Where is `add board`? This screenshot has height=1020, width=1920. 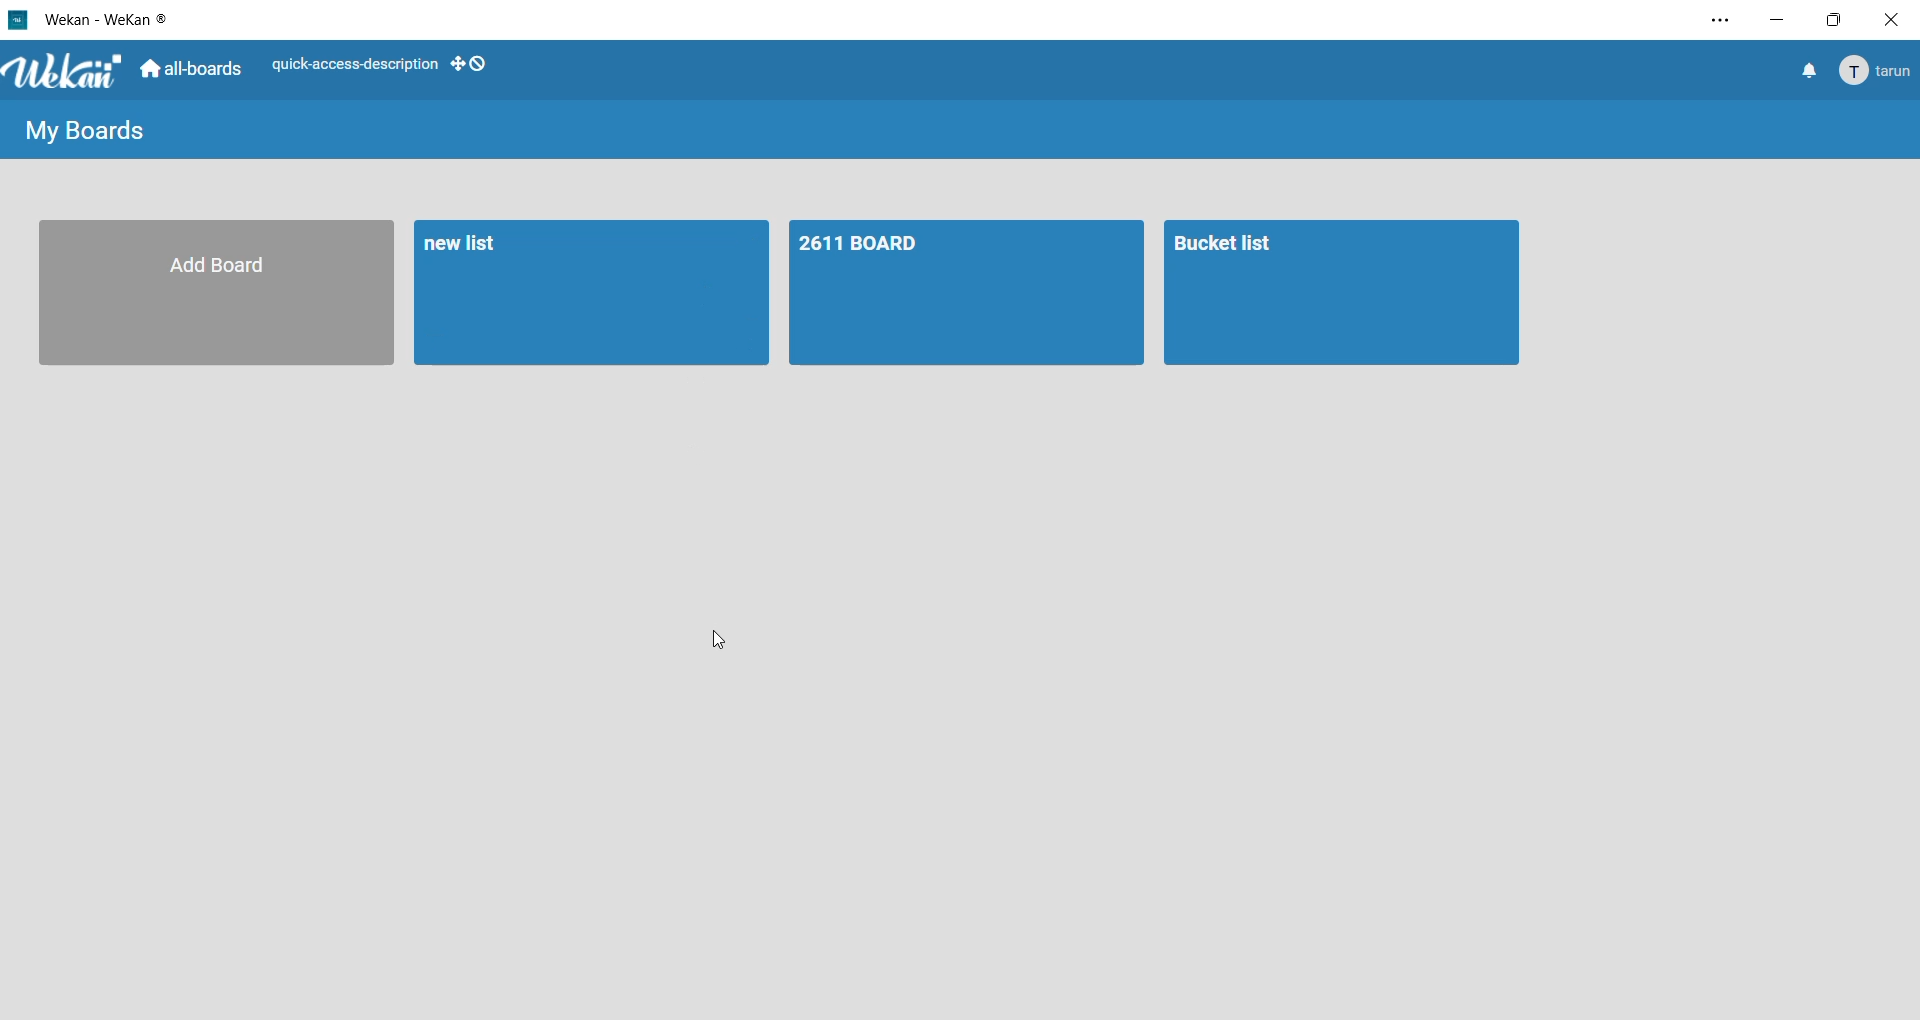
add board is located at coordinates (211, 296).